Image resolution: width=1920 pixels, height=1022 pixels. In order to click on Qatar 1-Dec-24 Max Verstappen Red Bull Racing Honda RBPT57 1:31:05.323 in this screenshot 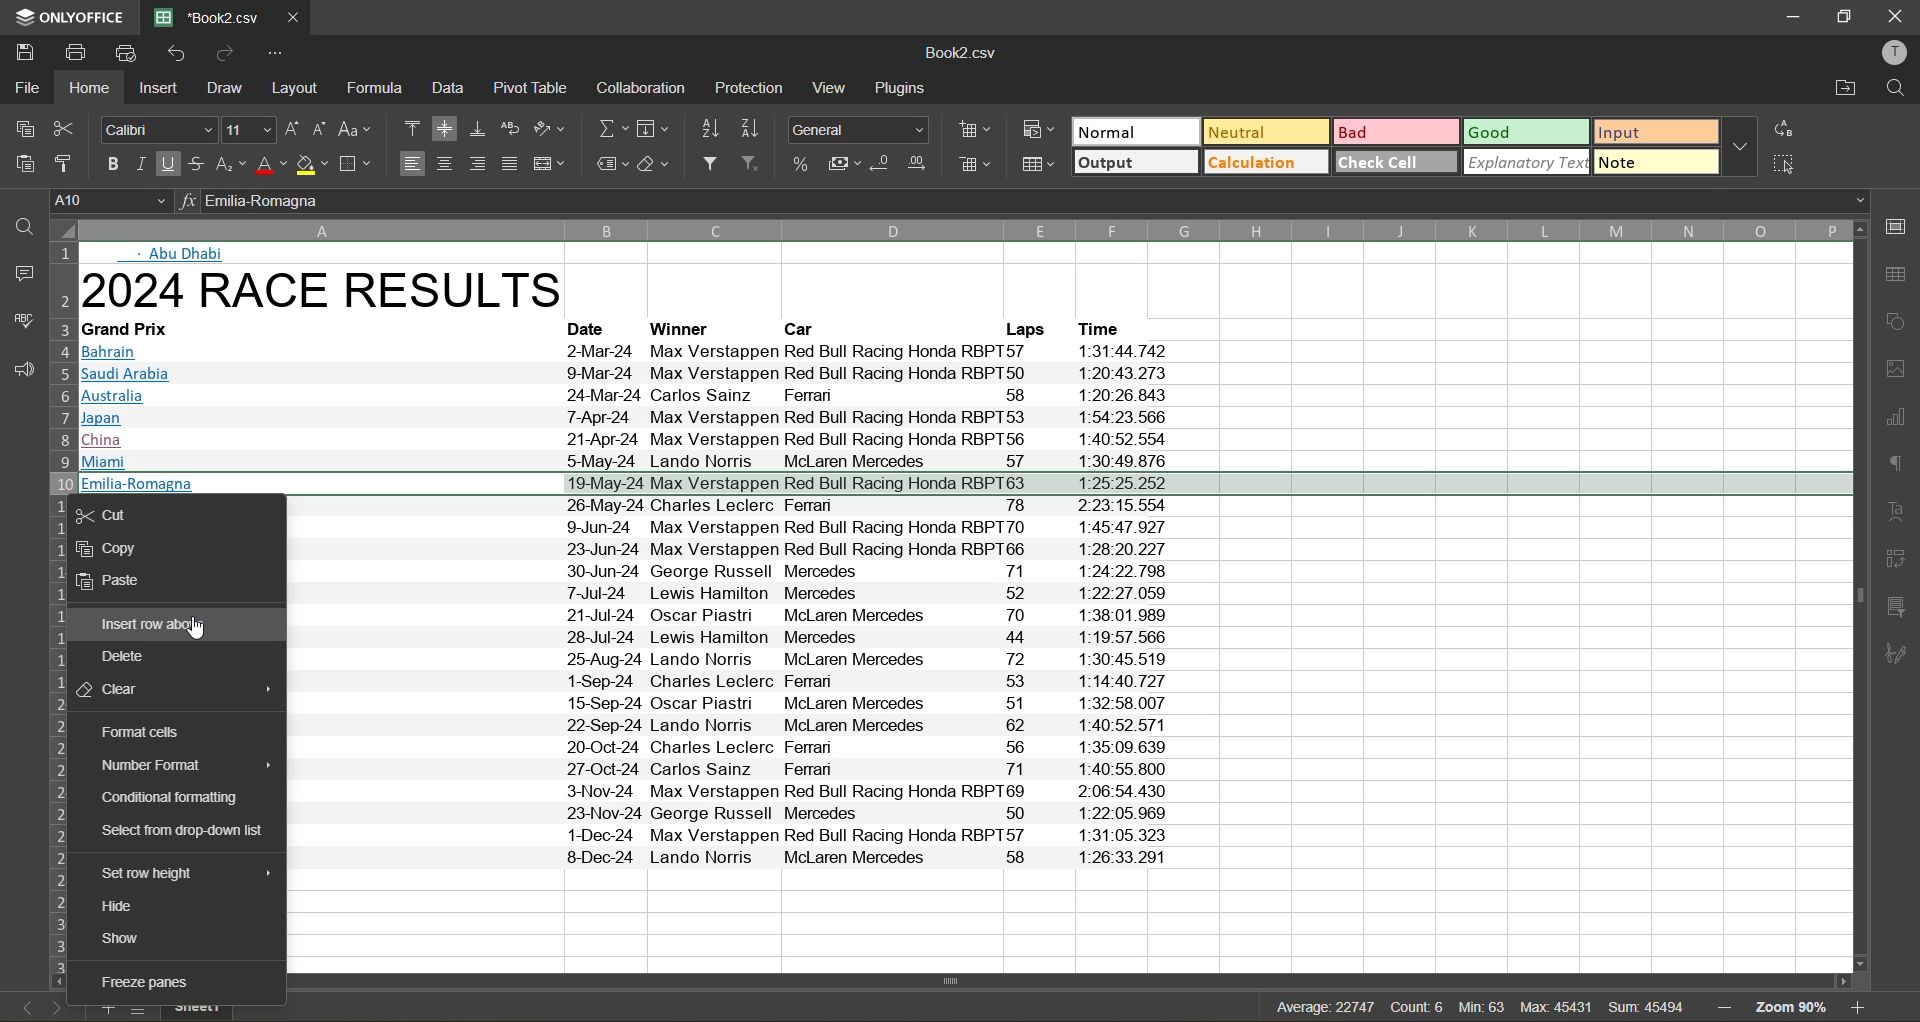, I will do `click(728, 836)`.